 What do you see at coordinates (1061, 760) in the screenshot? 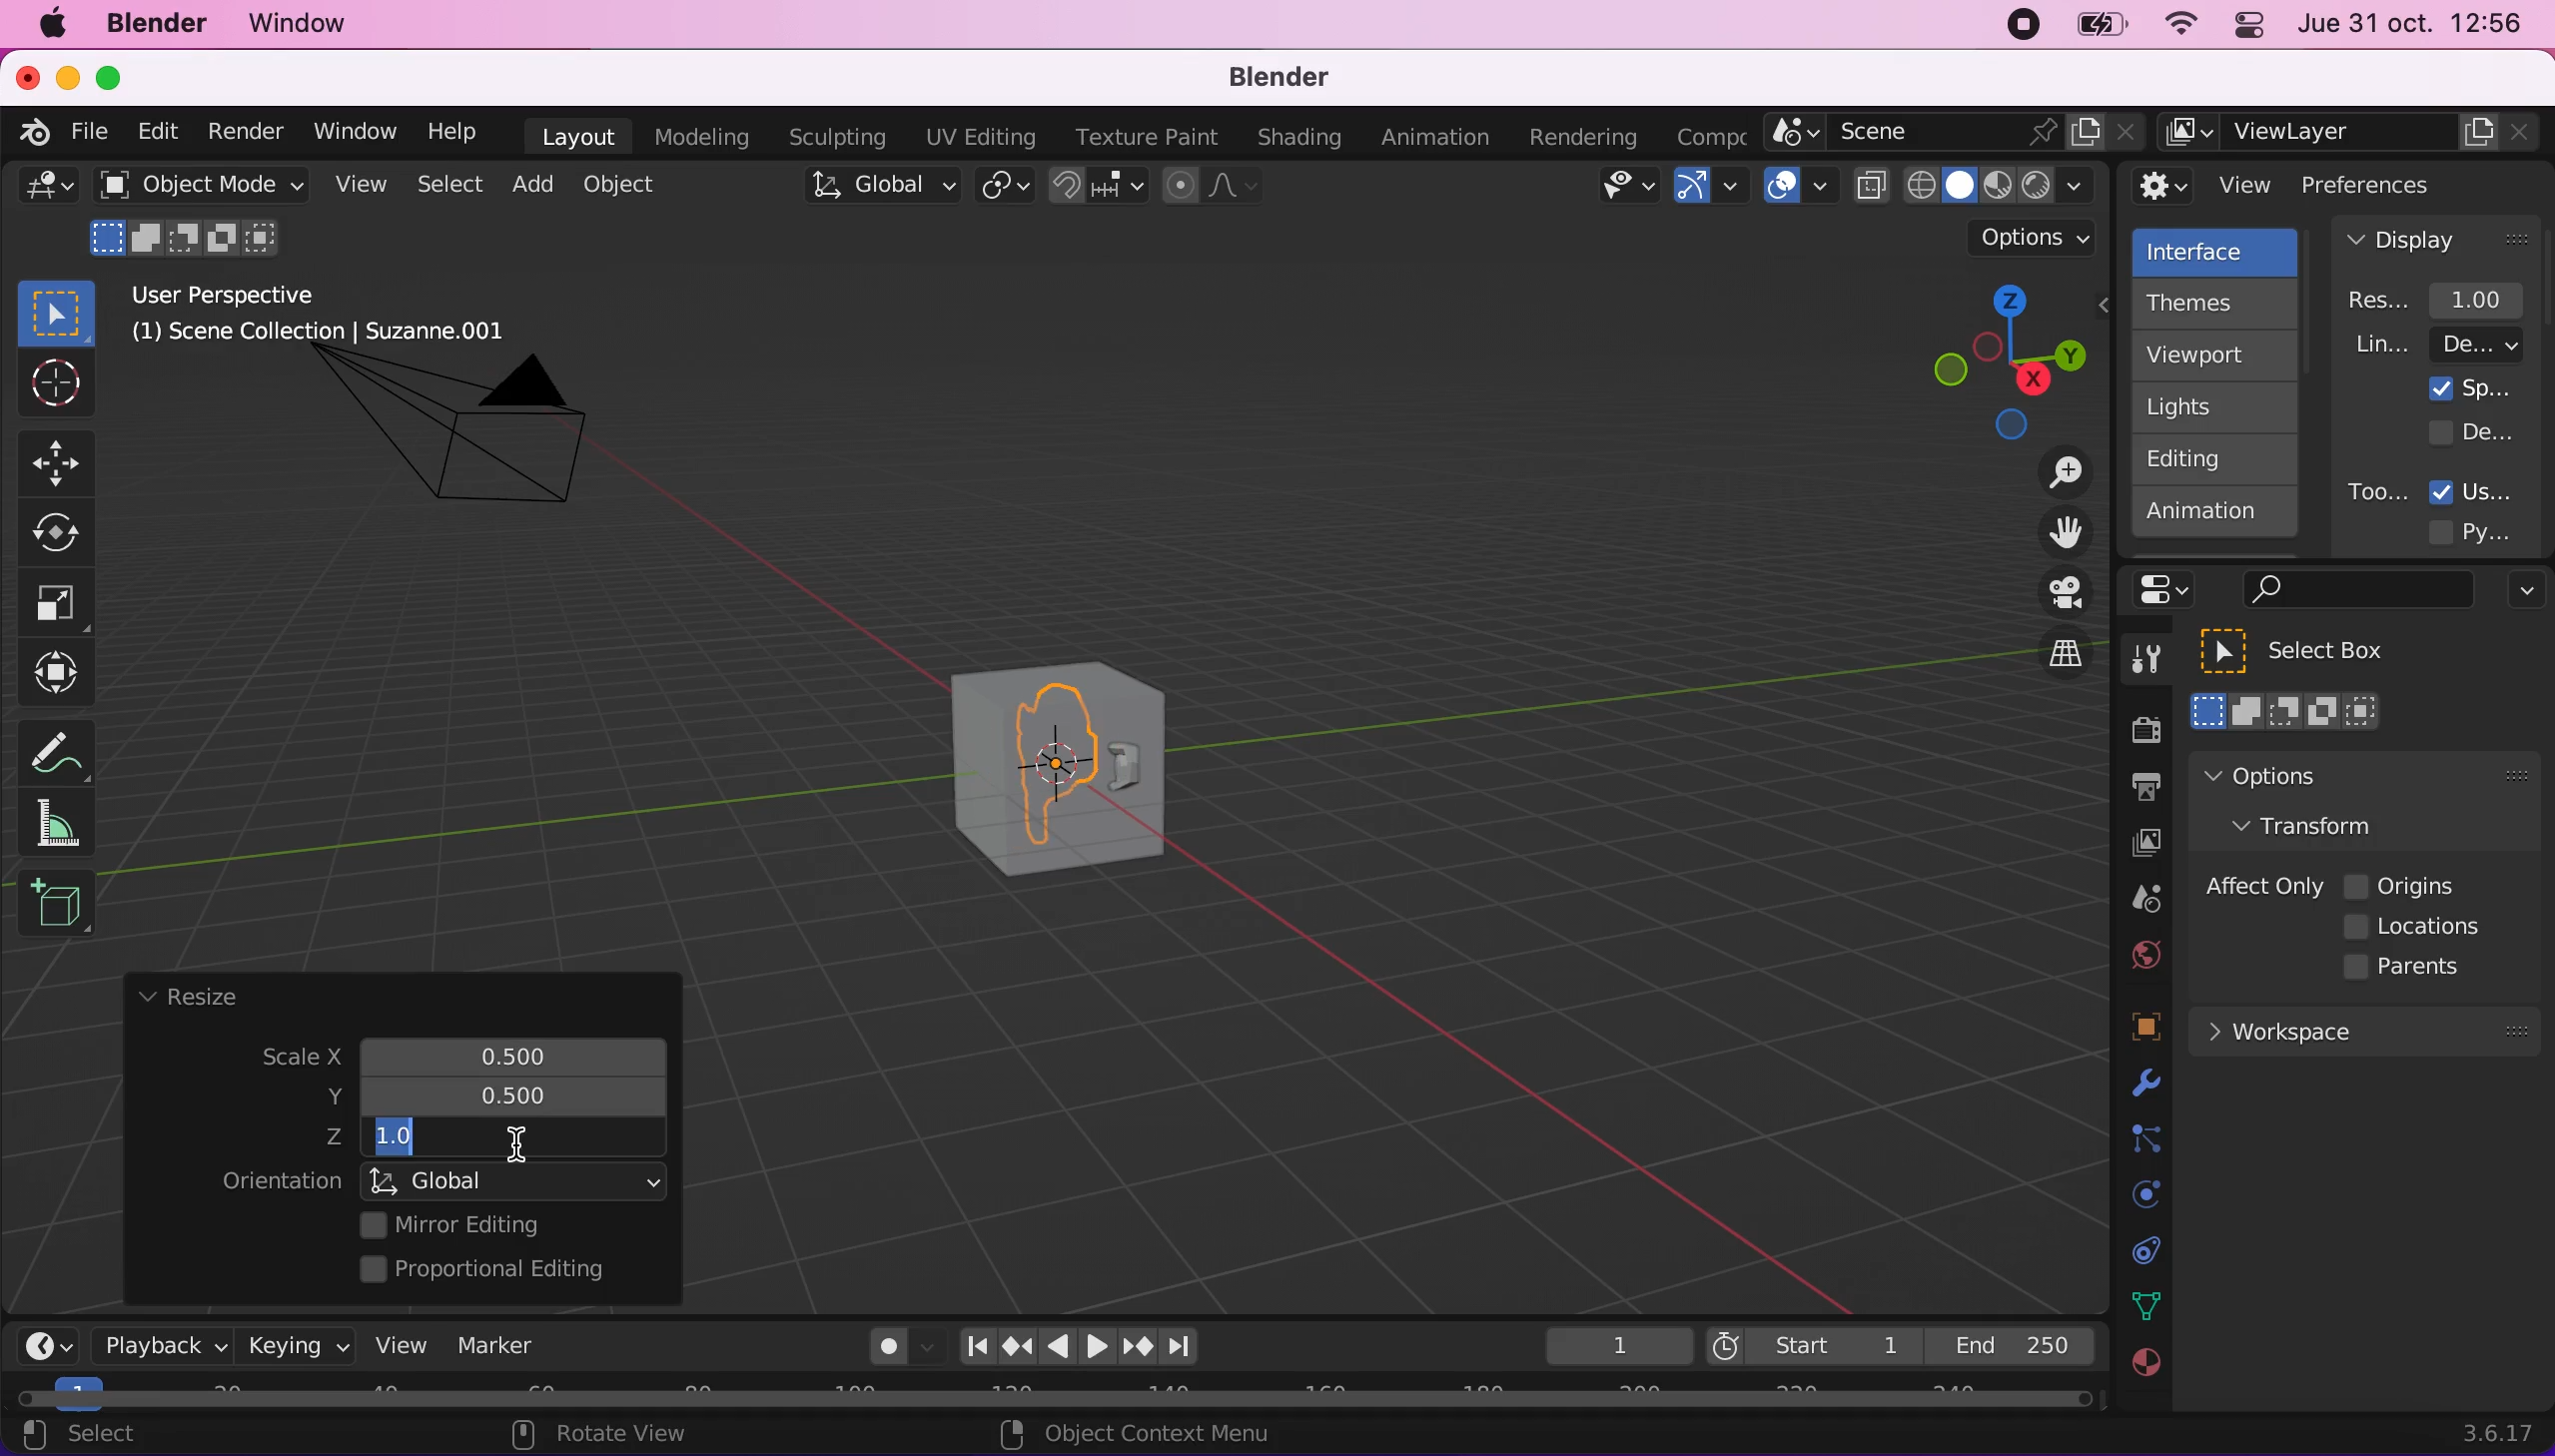
I see `cube` at bounding box center [1061, 760].